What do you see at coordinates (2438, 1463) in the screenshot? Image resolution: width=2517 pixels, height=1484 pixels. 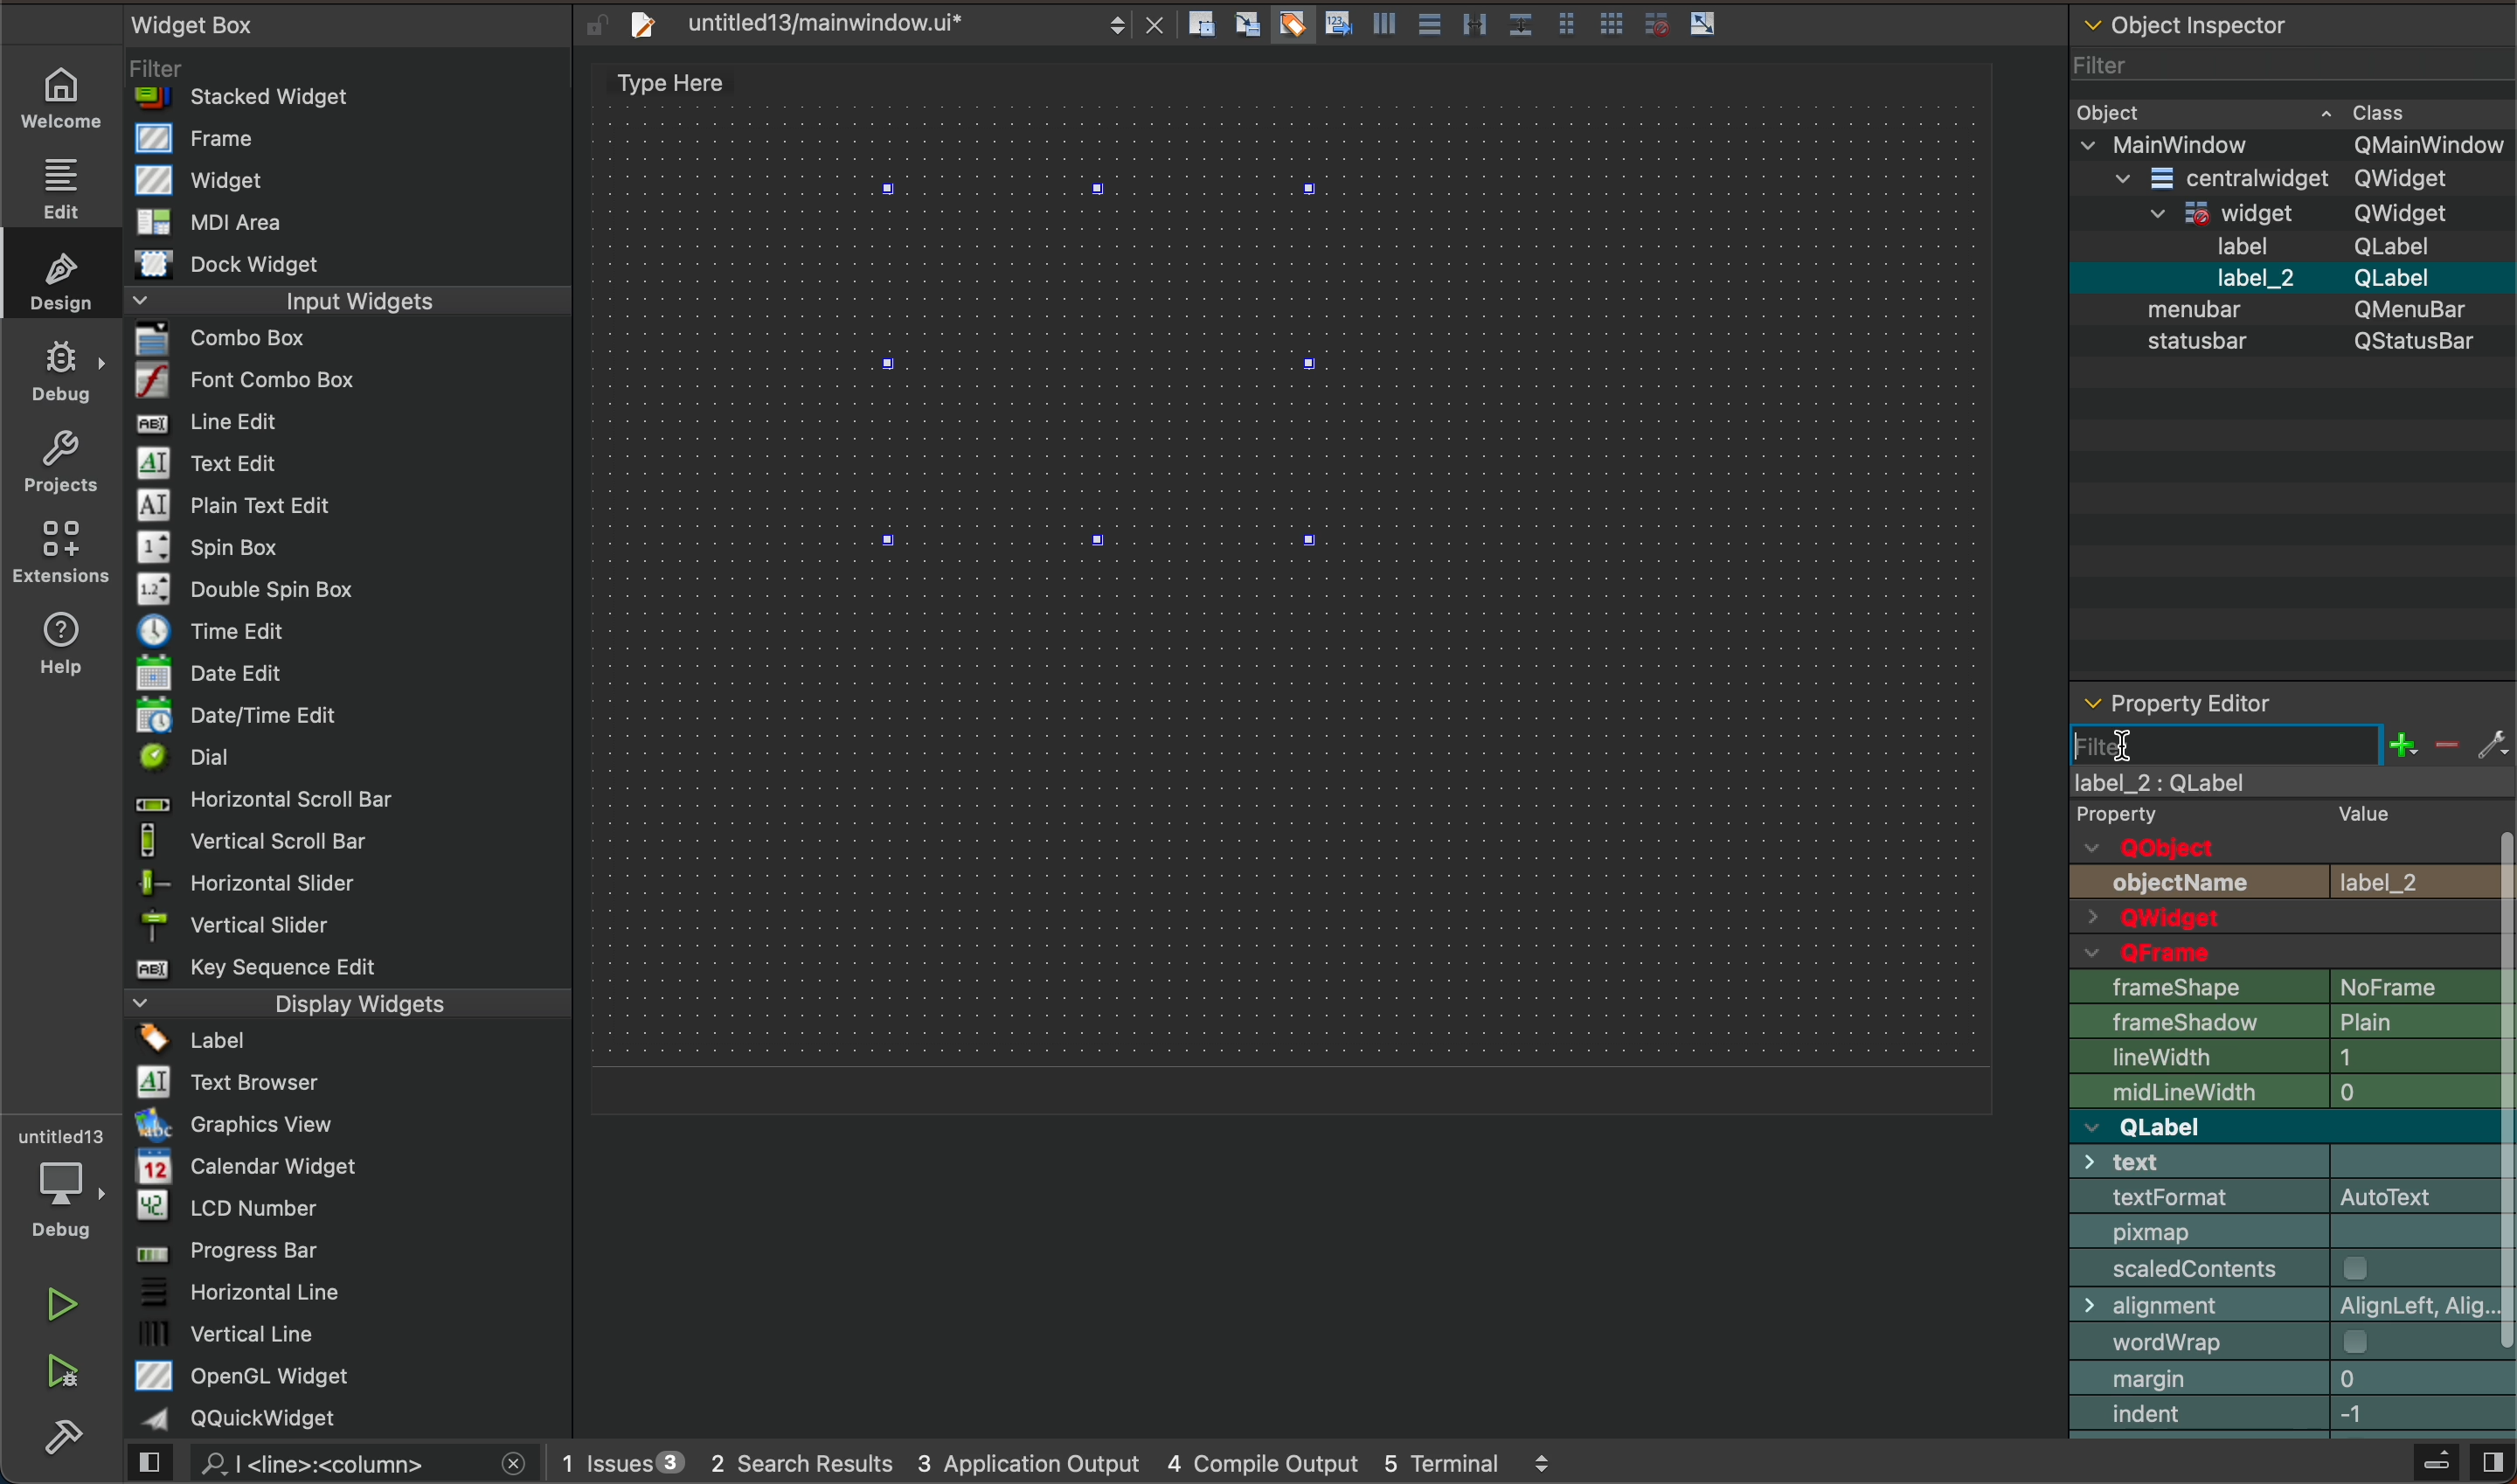 I see `` at bounding box center [2438, 1463].